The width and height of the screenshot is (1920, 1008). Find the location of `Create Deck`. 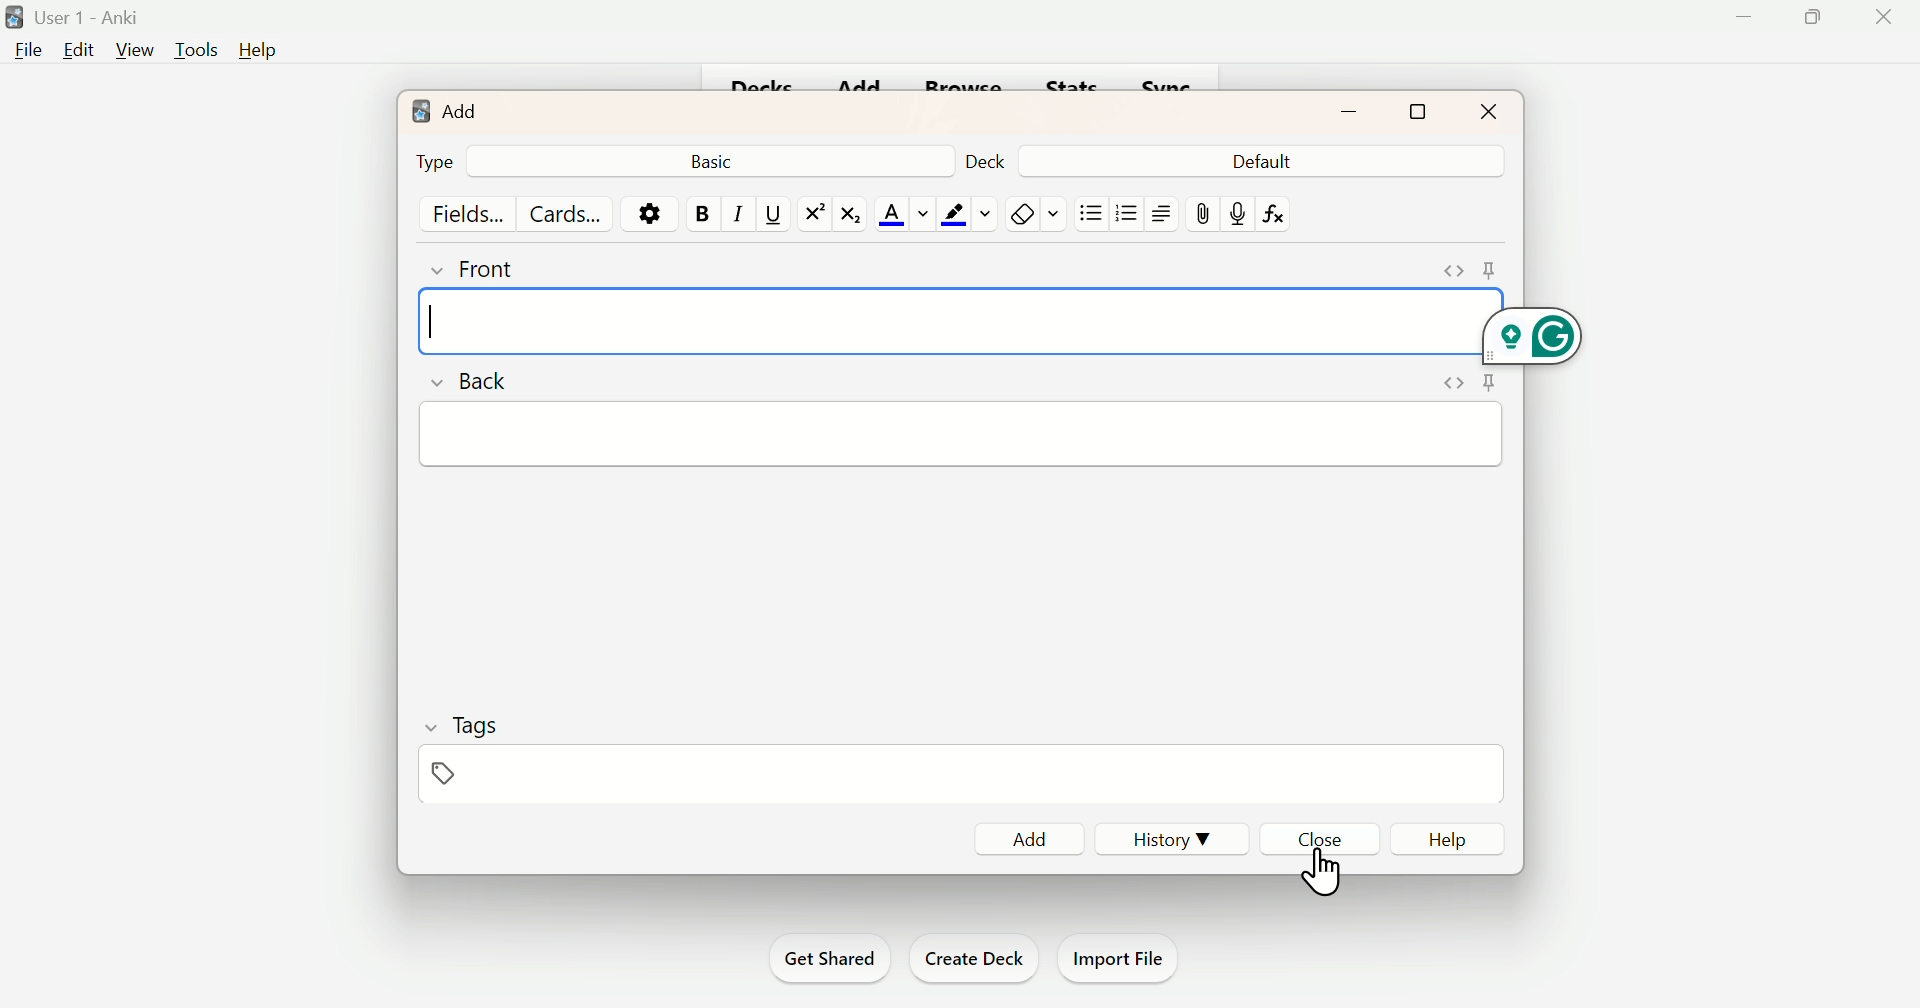

Create Deck is located at coordinates (973, 958).